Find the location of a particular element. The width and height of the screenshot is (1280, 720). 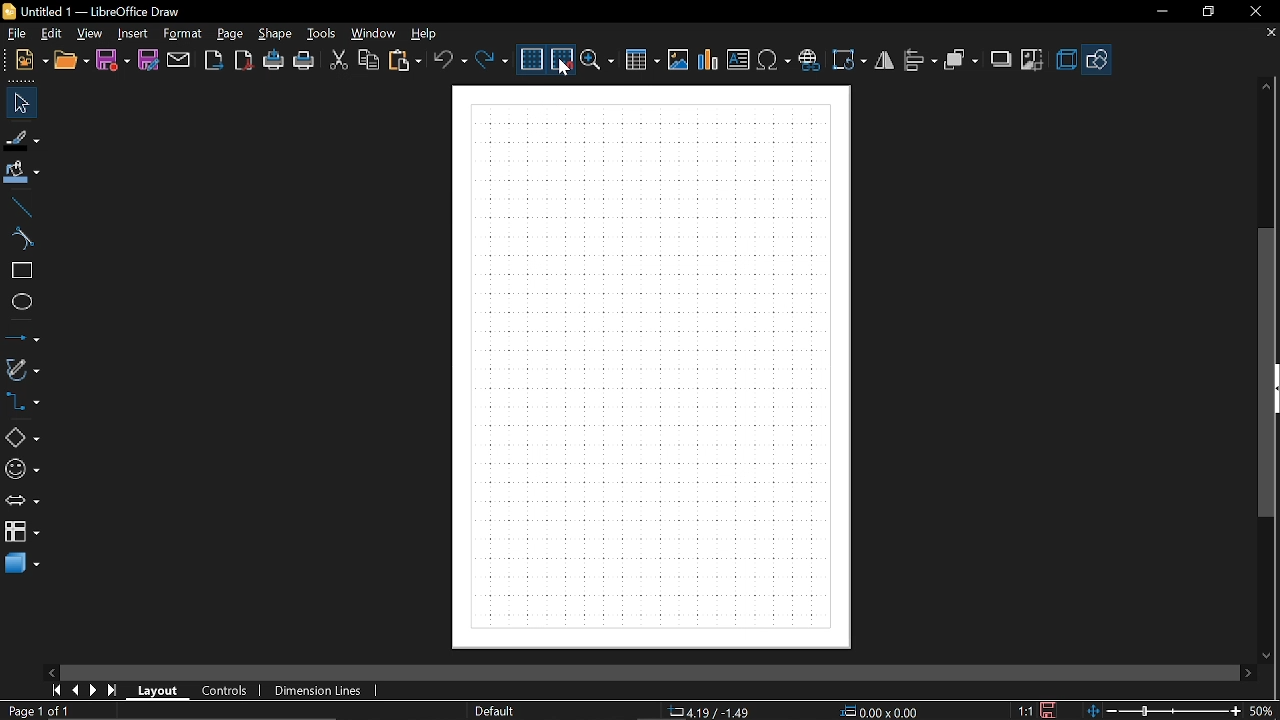

page style is located at coordinates (498, 712).